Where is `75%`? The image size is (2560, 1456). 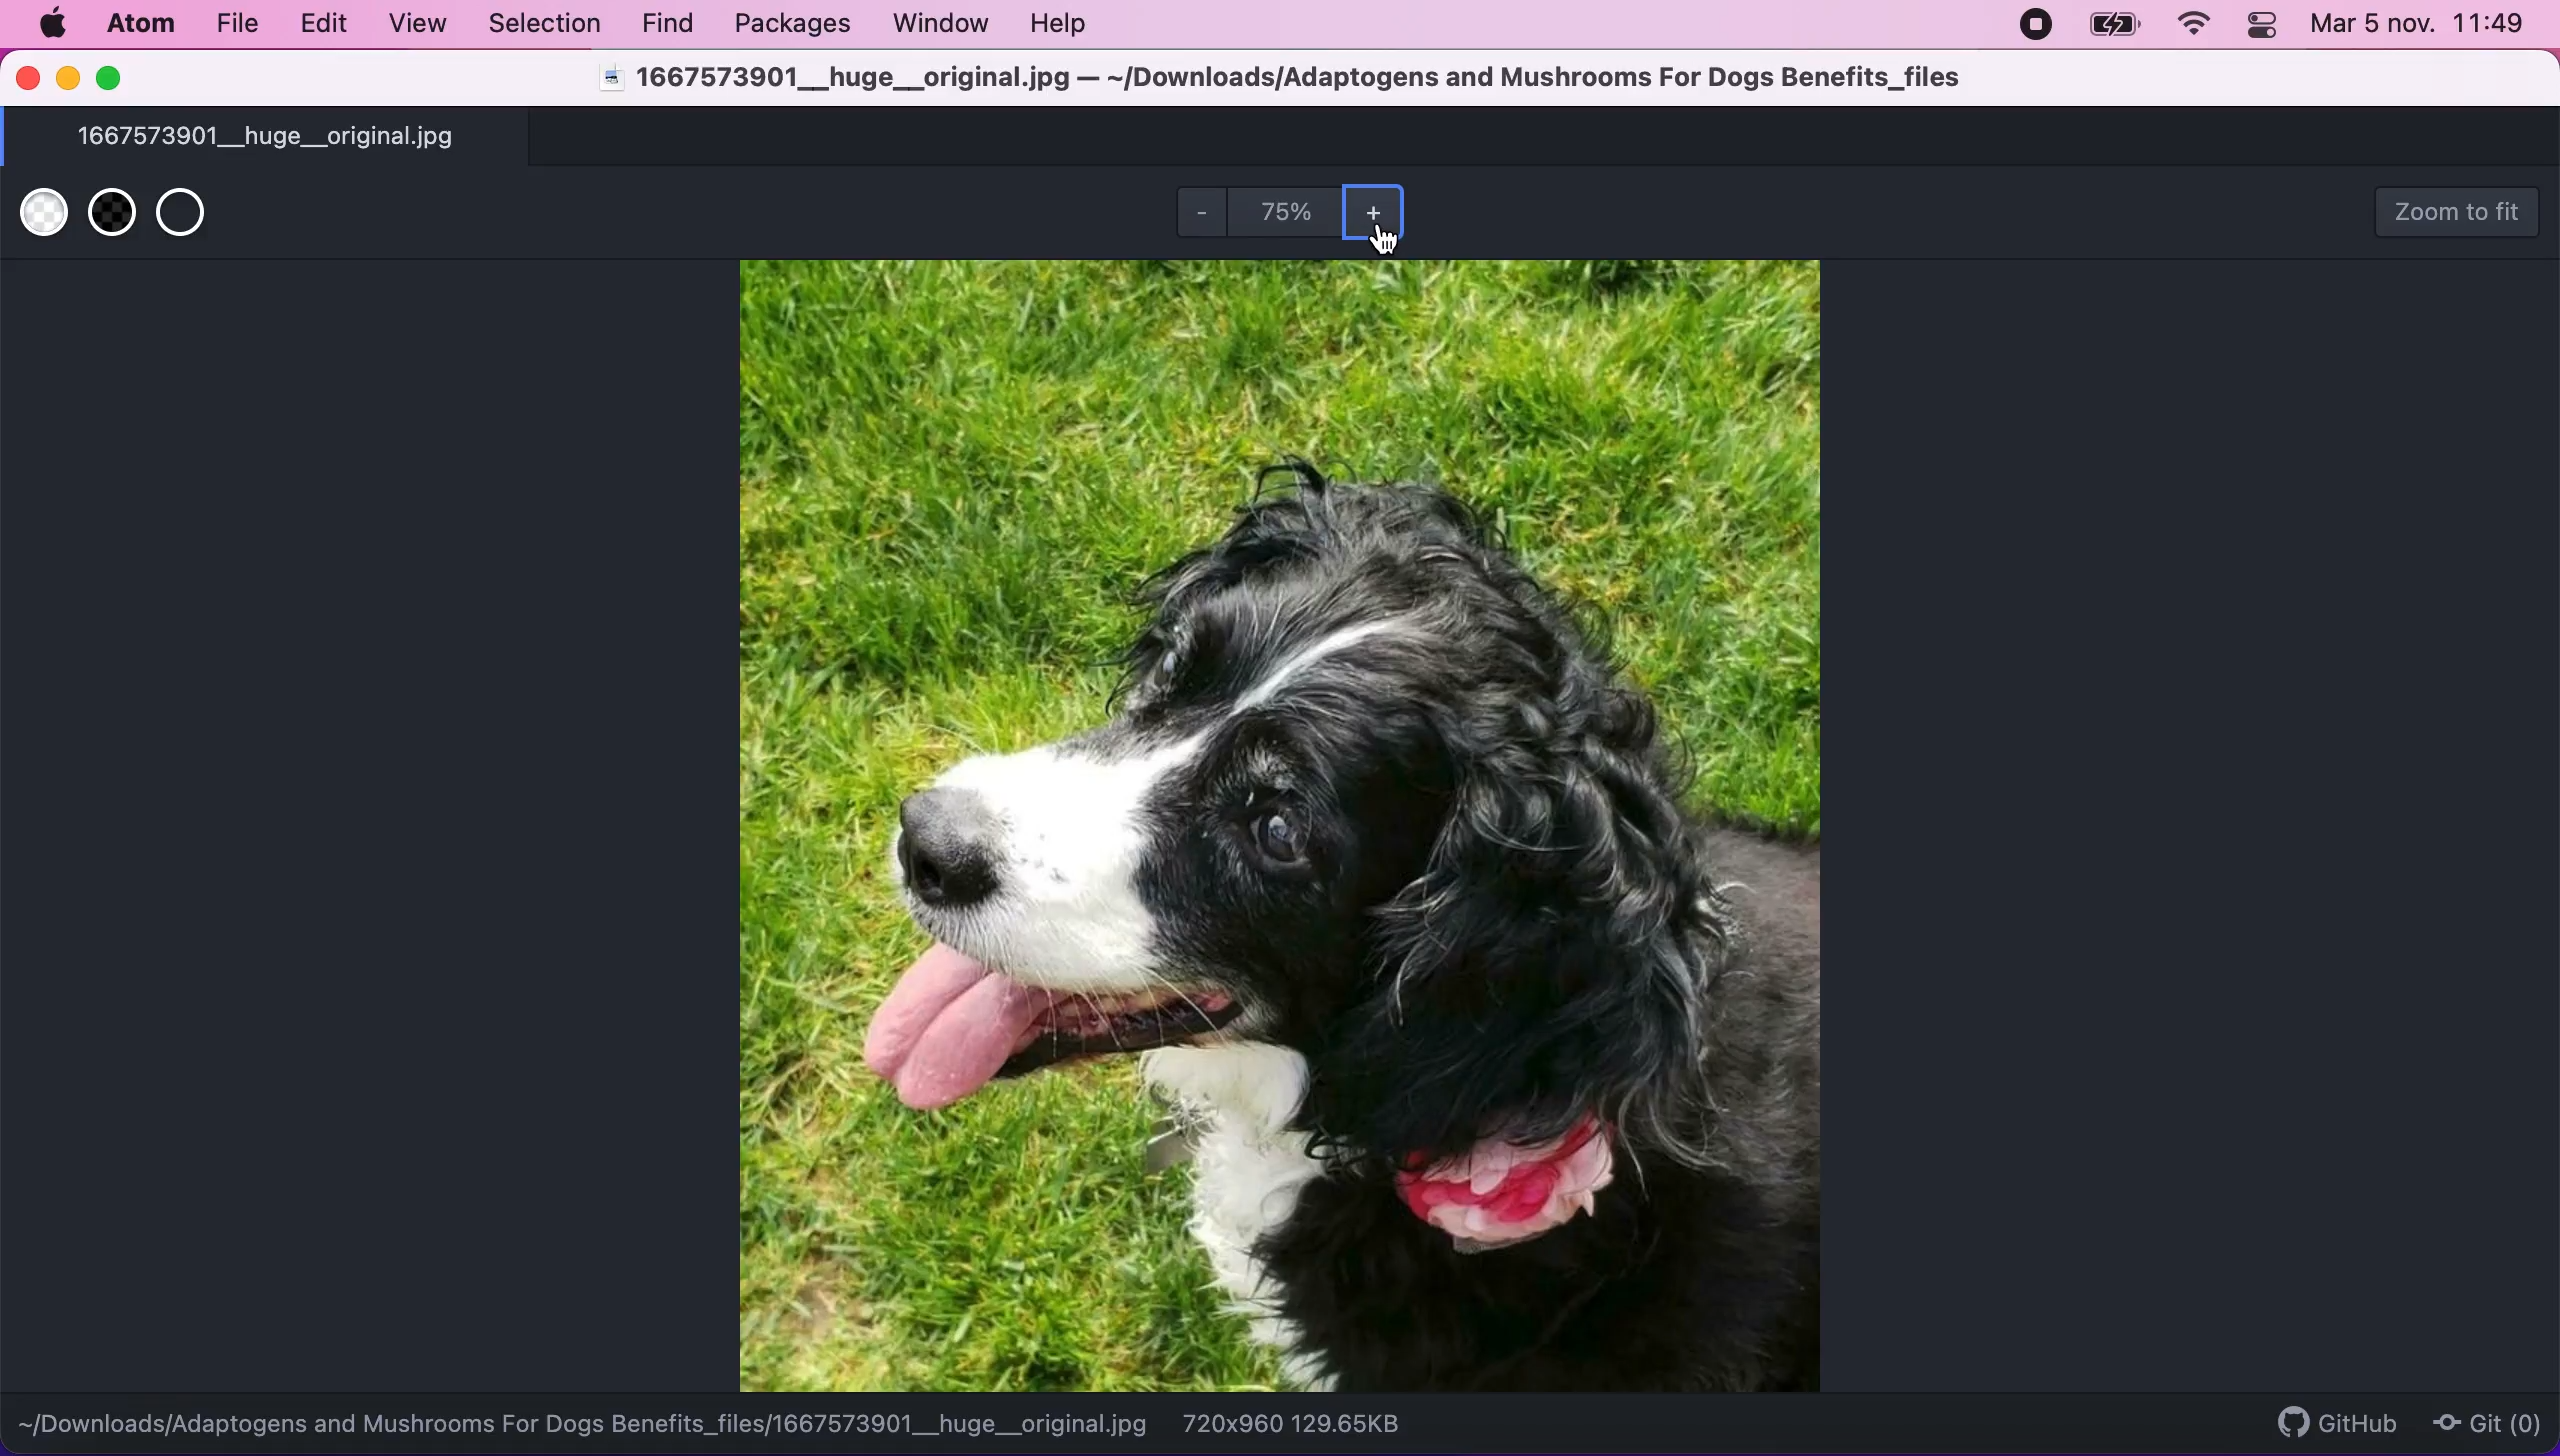
75% is located at coordinates (1285, 215).